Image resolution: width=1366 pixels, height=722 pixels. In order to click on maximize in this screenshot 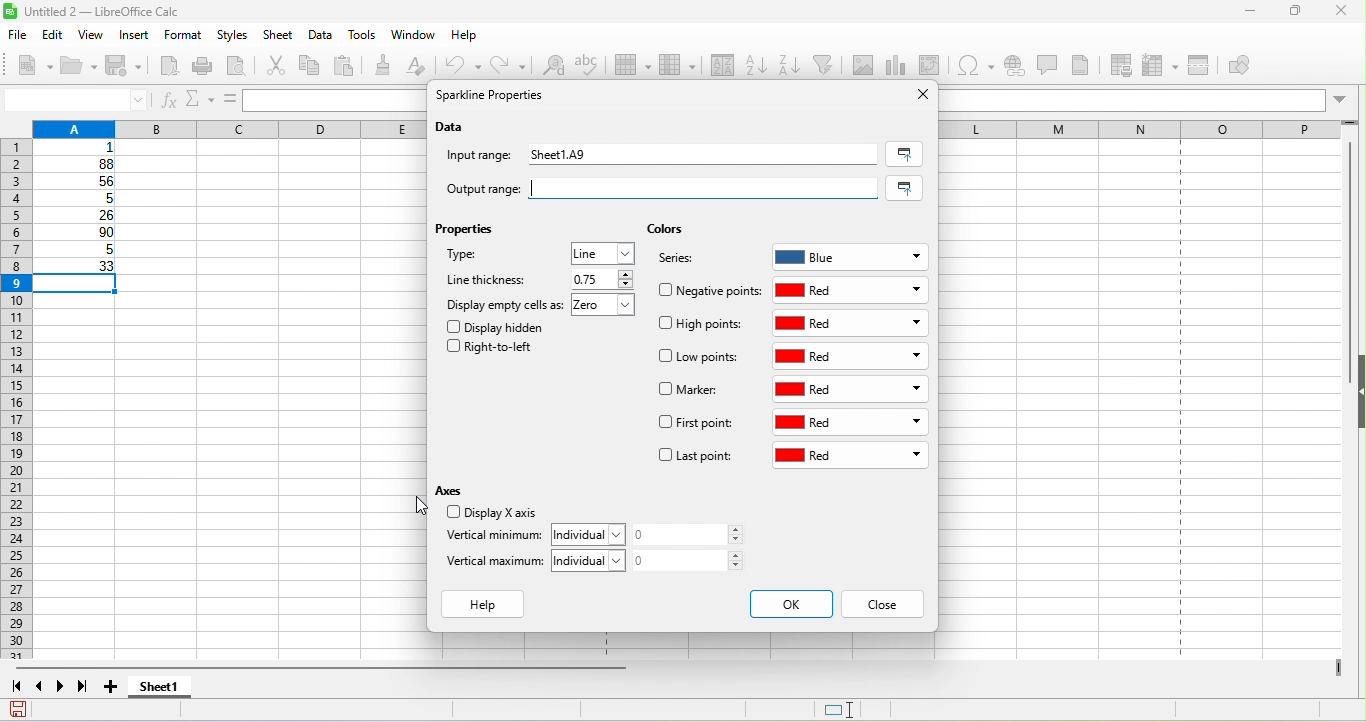, I will do `click(1288, 13)`.